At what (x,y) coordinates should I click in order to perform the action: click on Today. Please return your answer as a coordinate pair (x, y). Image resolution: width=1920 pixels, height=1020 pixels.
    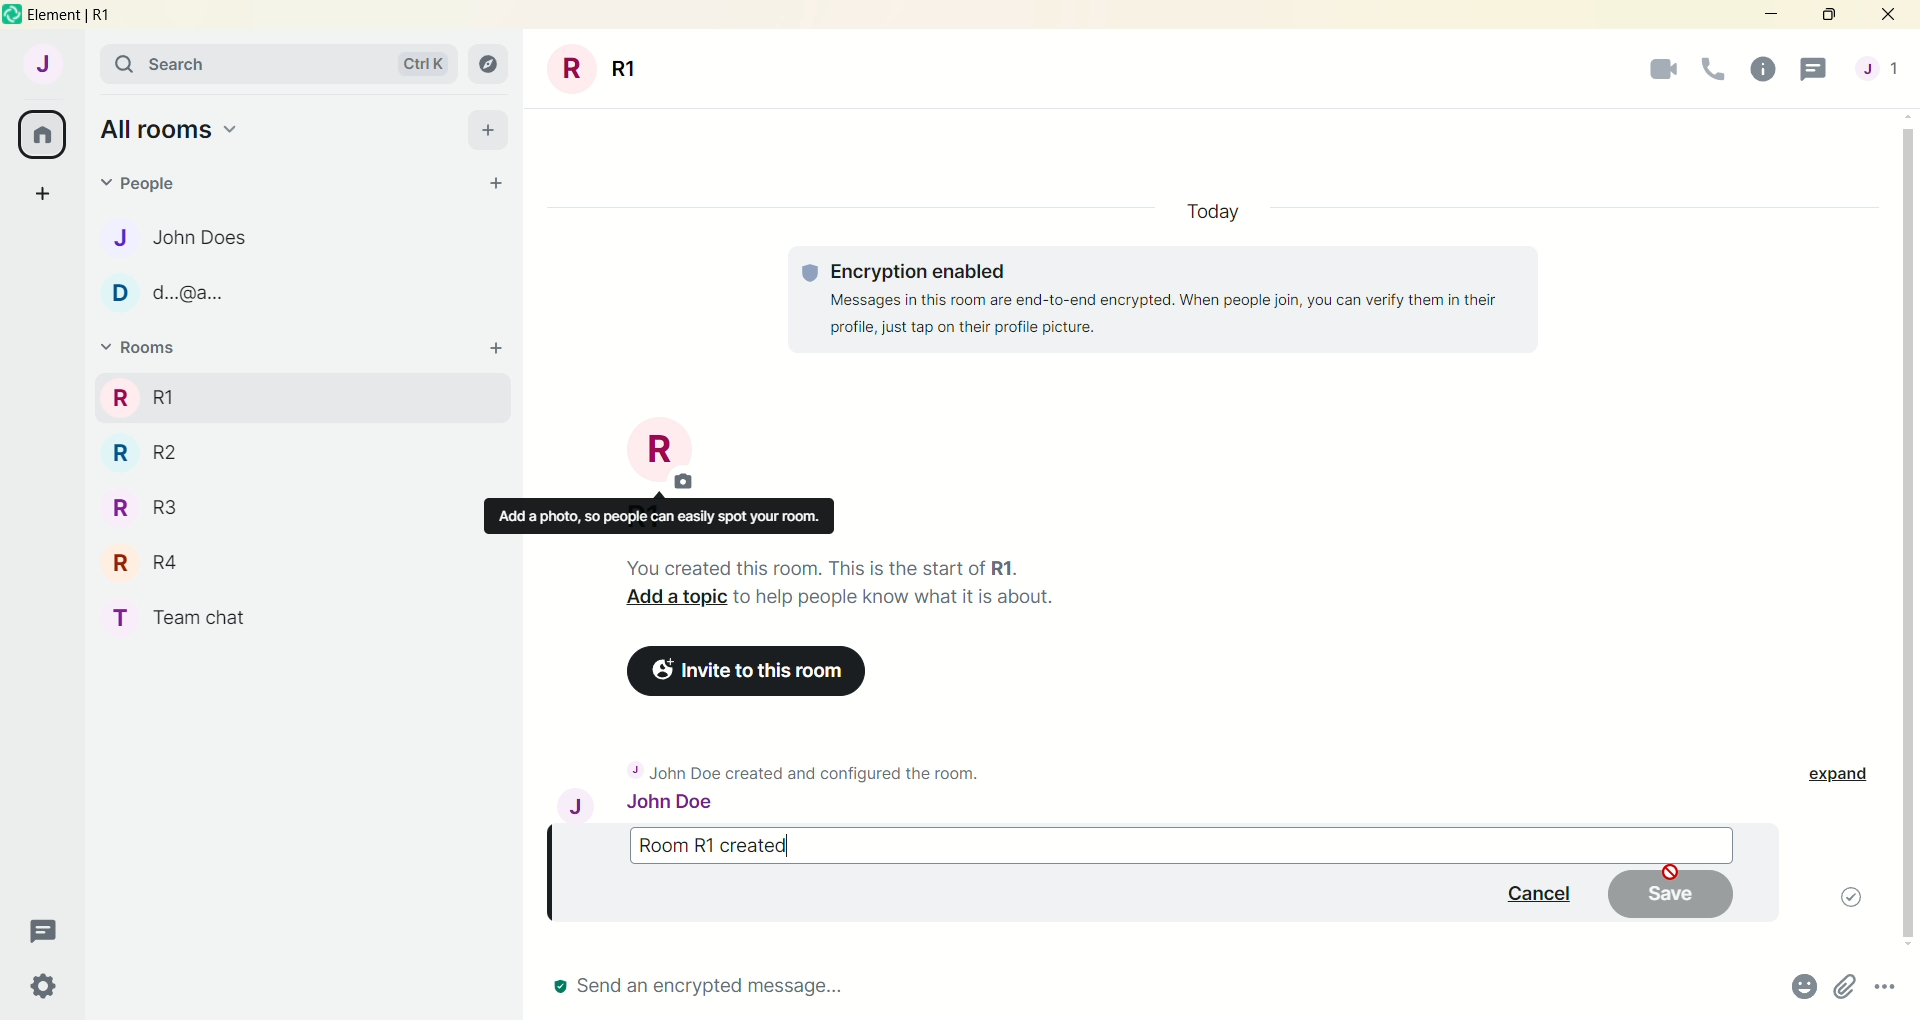
    Looking at the image, I should click on (1210, 208).